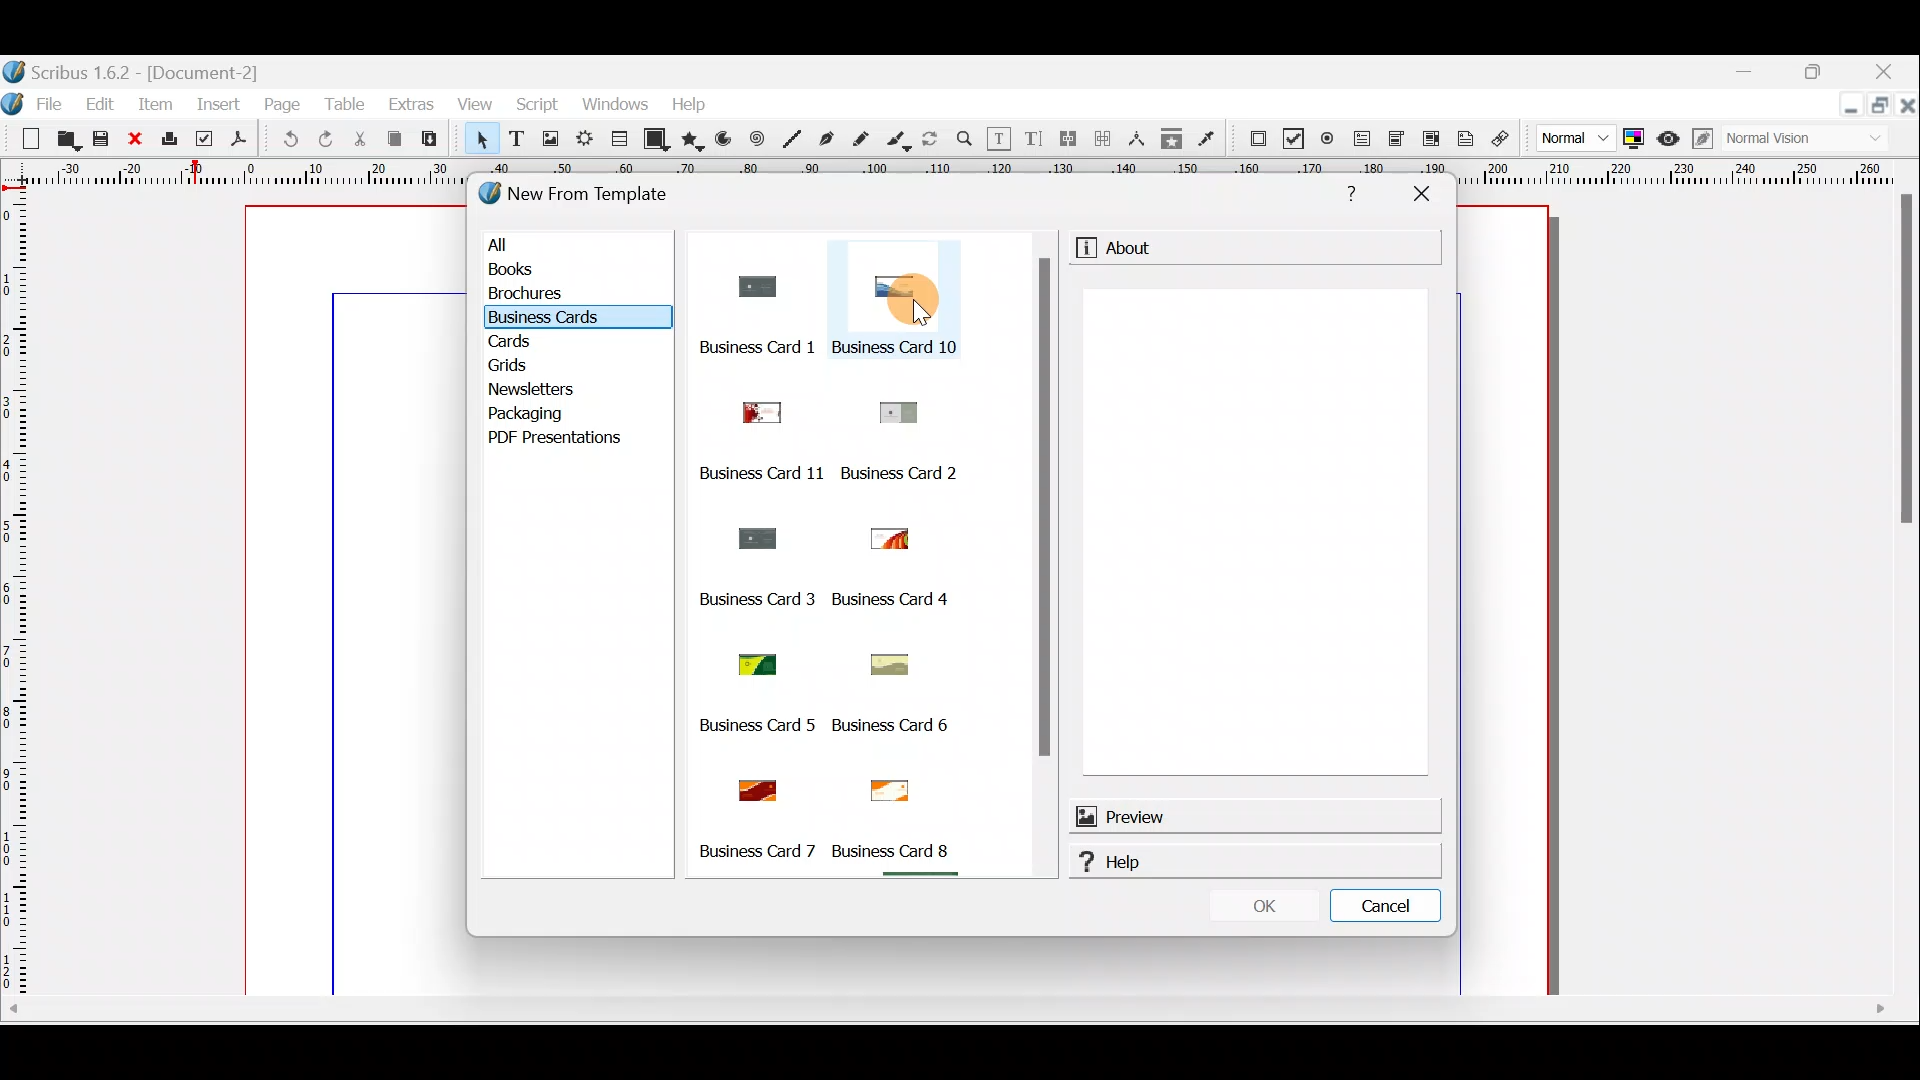 This screenshot has width=1920, height=1080. What do you see at coordinates (884, 539) in the screenshot?
I see `Business card image` at bounding box center [884, 539].